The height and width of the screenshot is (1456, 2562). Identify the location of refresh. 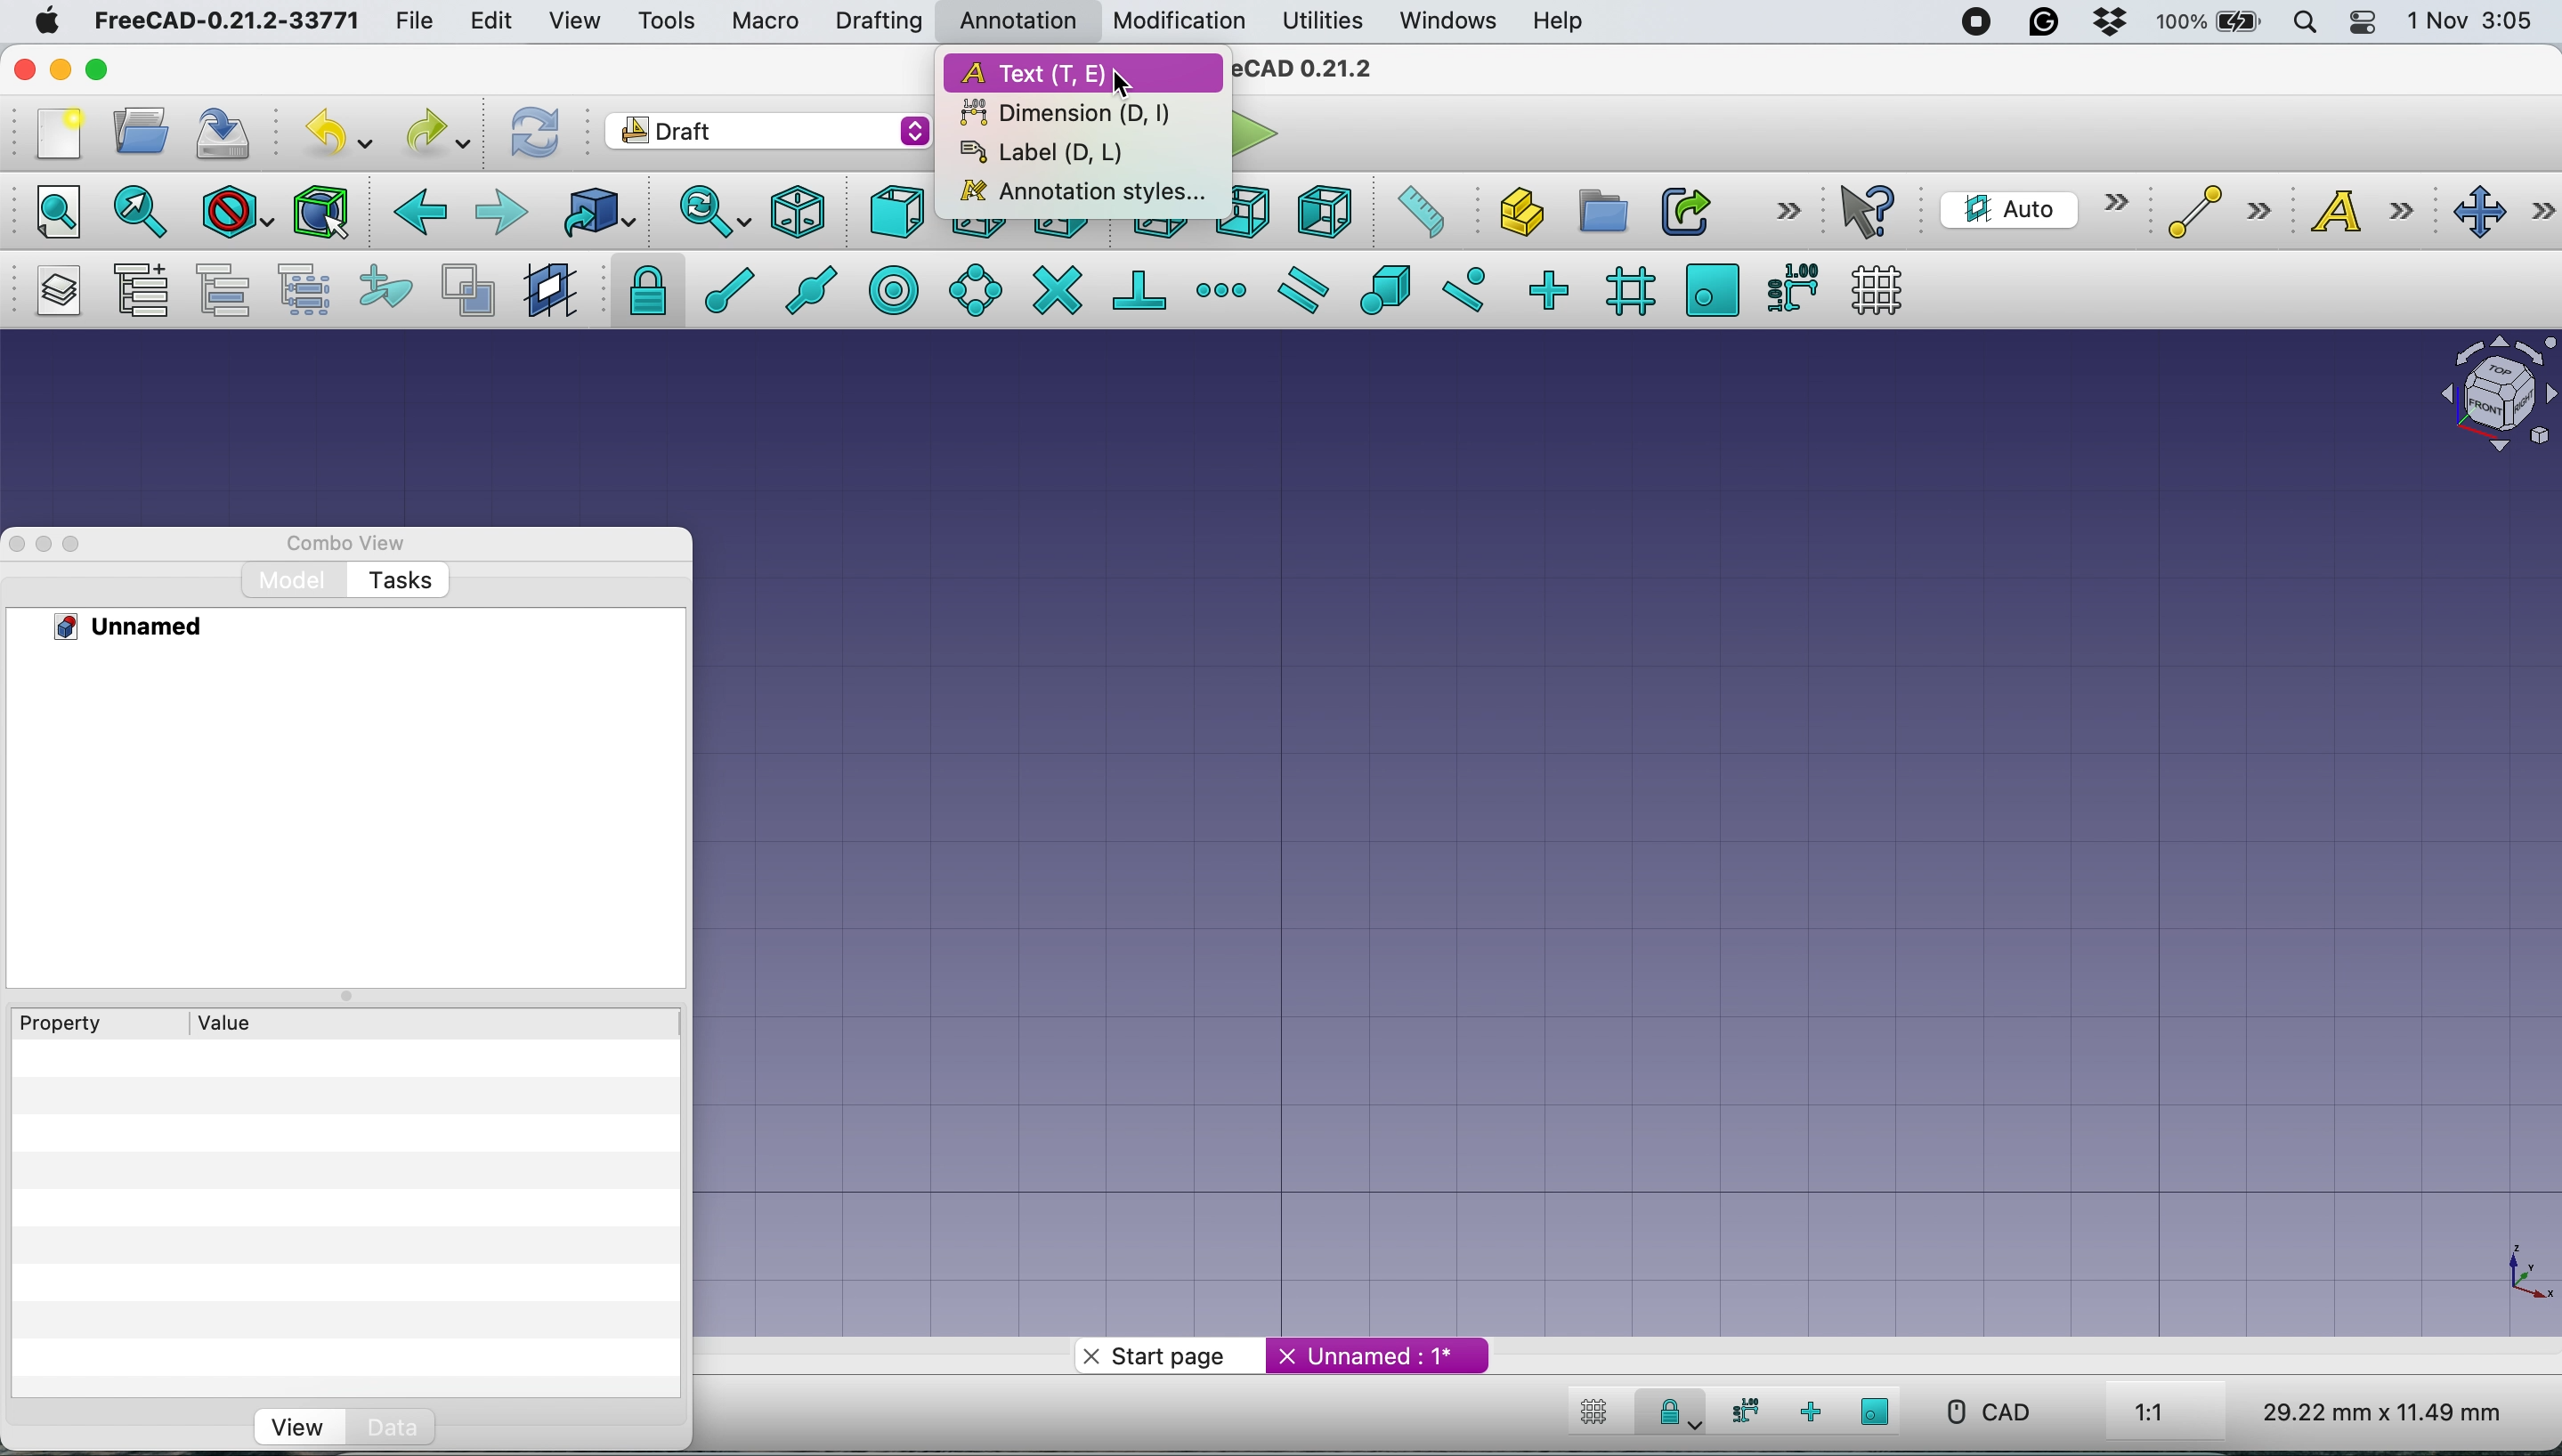
(532, 130).